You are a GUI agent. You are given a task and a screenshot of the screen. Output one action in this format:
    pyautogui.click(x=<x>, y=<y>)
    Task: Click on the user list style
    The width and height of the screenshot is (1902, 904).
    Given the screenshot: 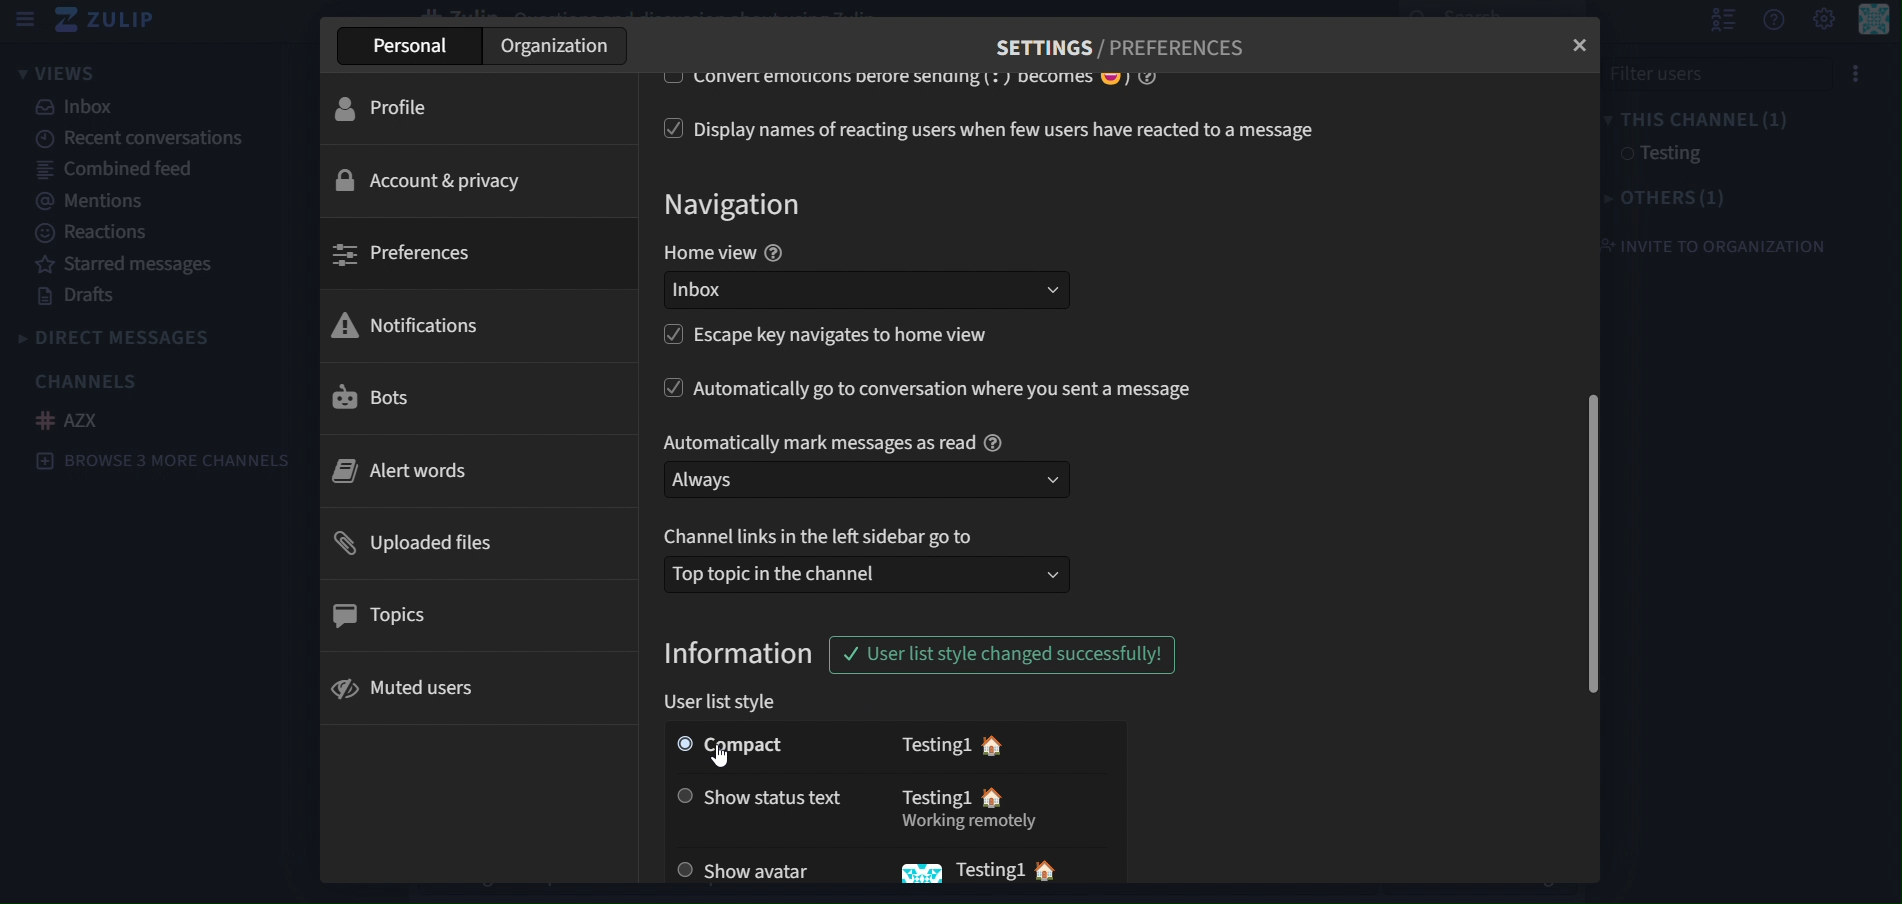 What is the action you would take?
    pyautogui.click(x=730, y=703)
    